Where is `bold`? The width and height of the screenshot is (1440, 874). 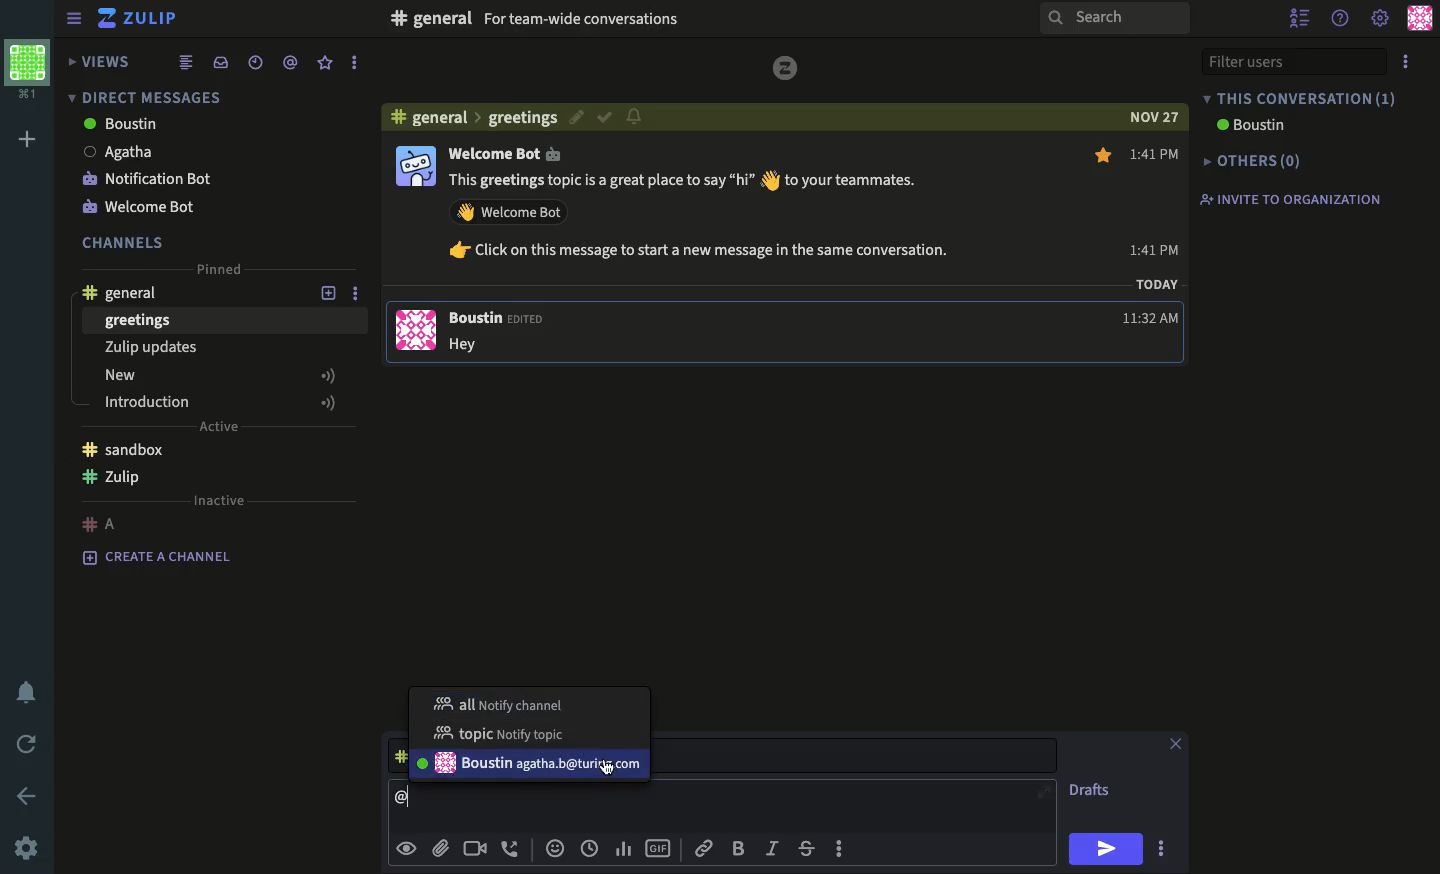
bold is located at coordinates (739, 849).